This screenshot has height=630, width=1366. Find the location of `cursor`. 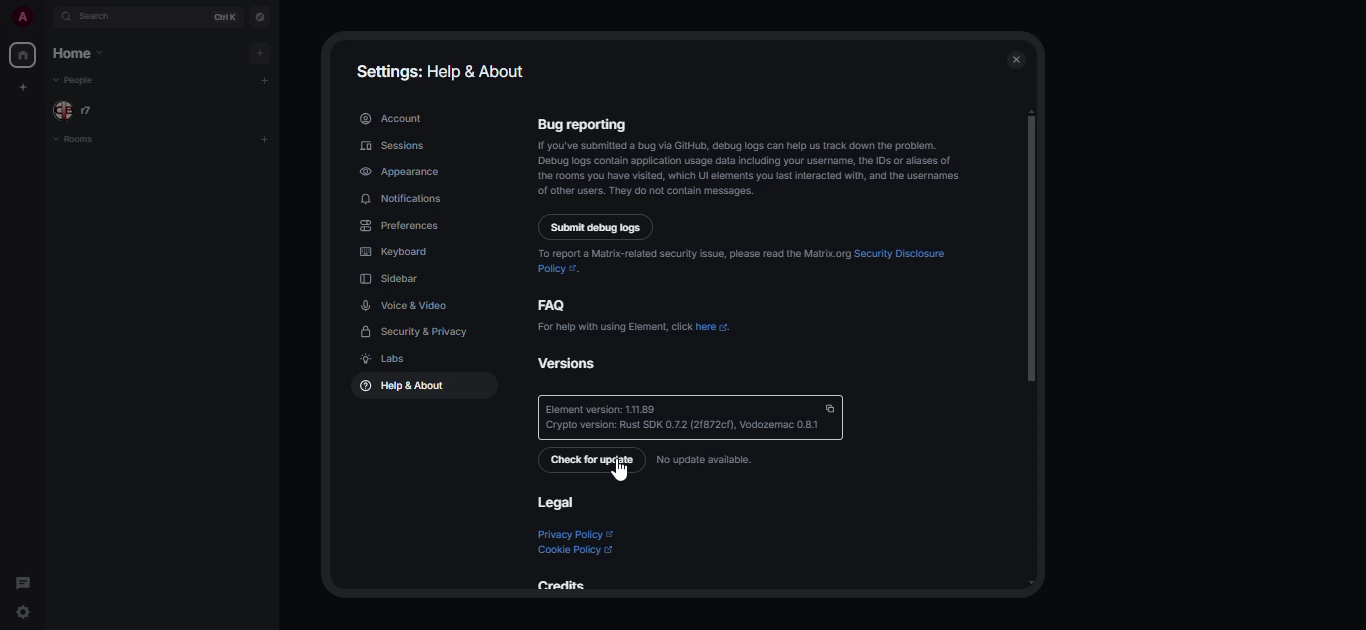

cursor is located at coordinates (620, 475).